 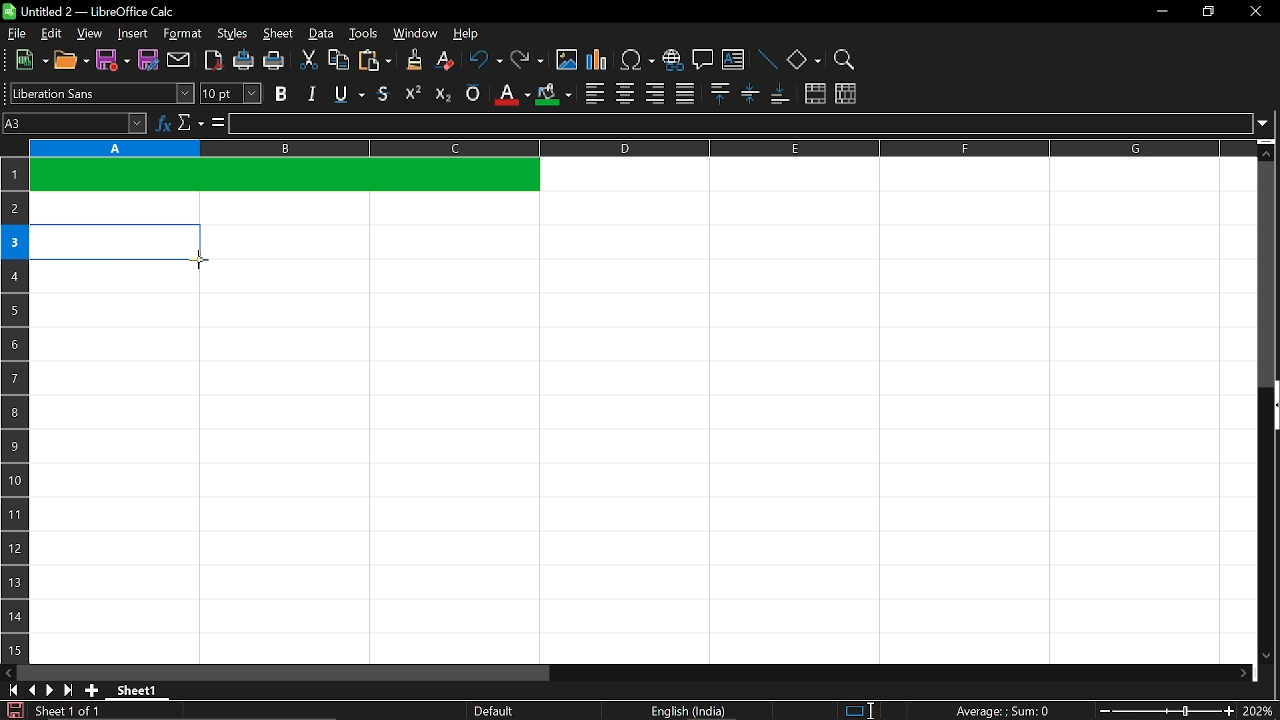 I want to click on center vertically, so click(x=750, y=95).